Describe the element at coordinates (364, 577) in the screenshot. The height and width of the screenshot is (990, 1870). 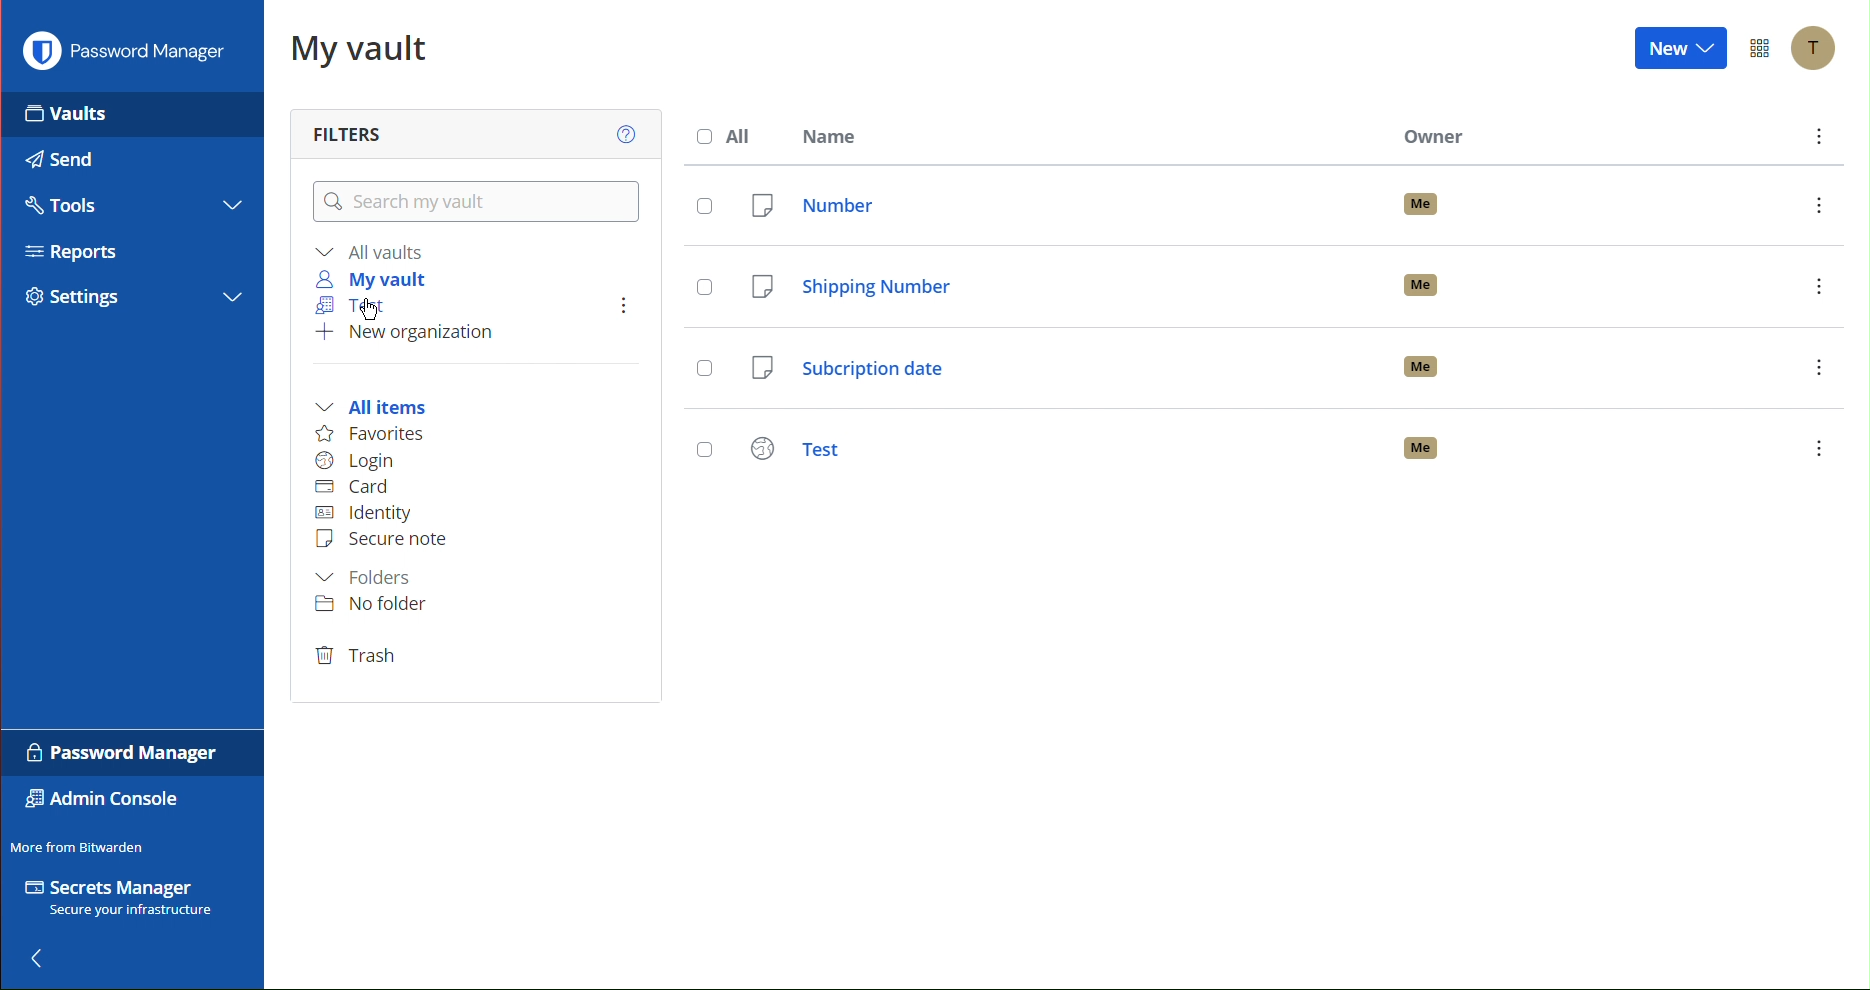
I see `Folders` at that location.